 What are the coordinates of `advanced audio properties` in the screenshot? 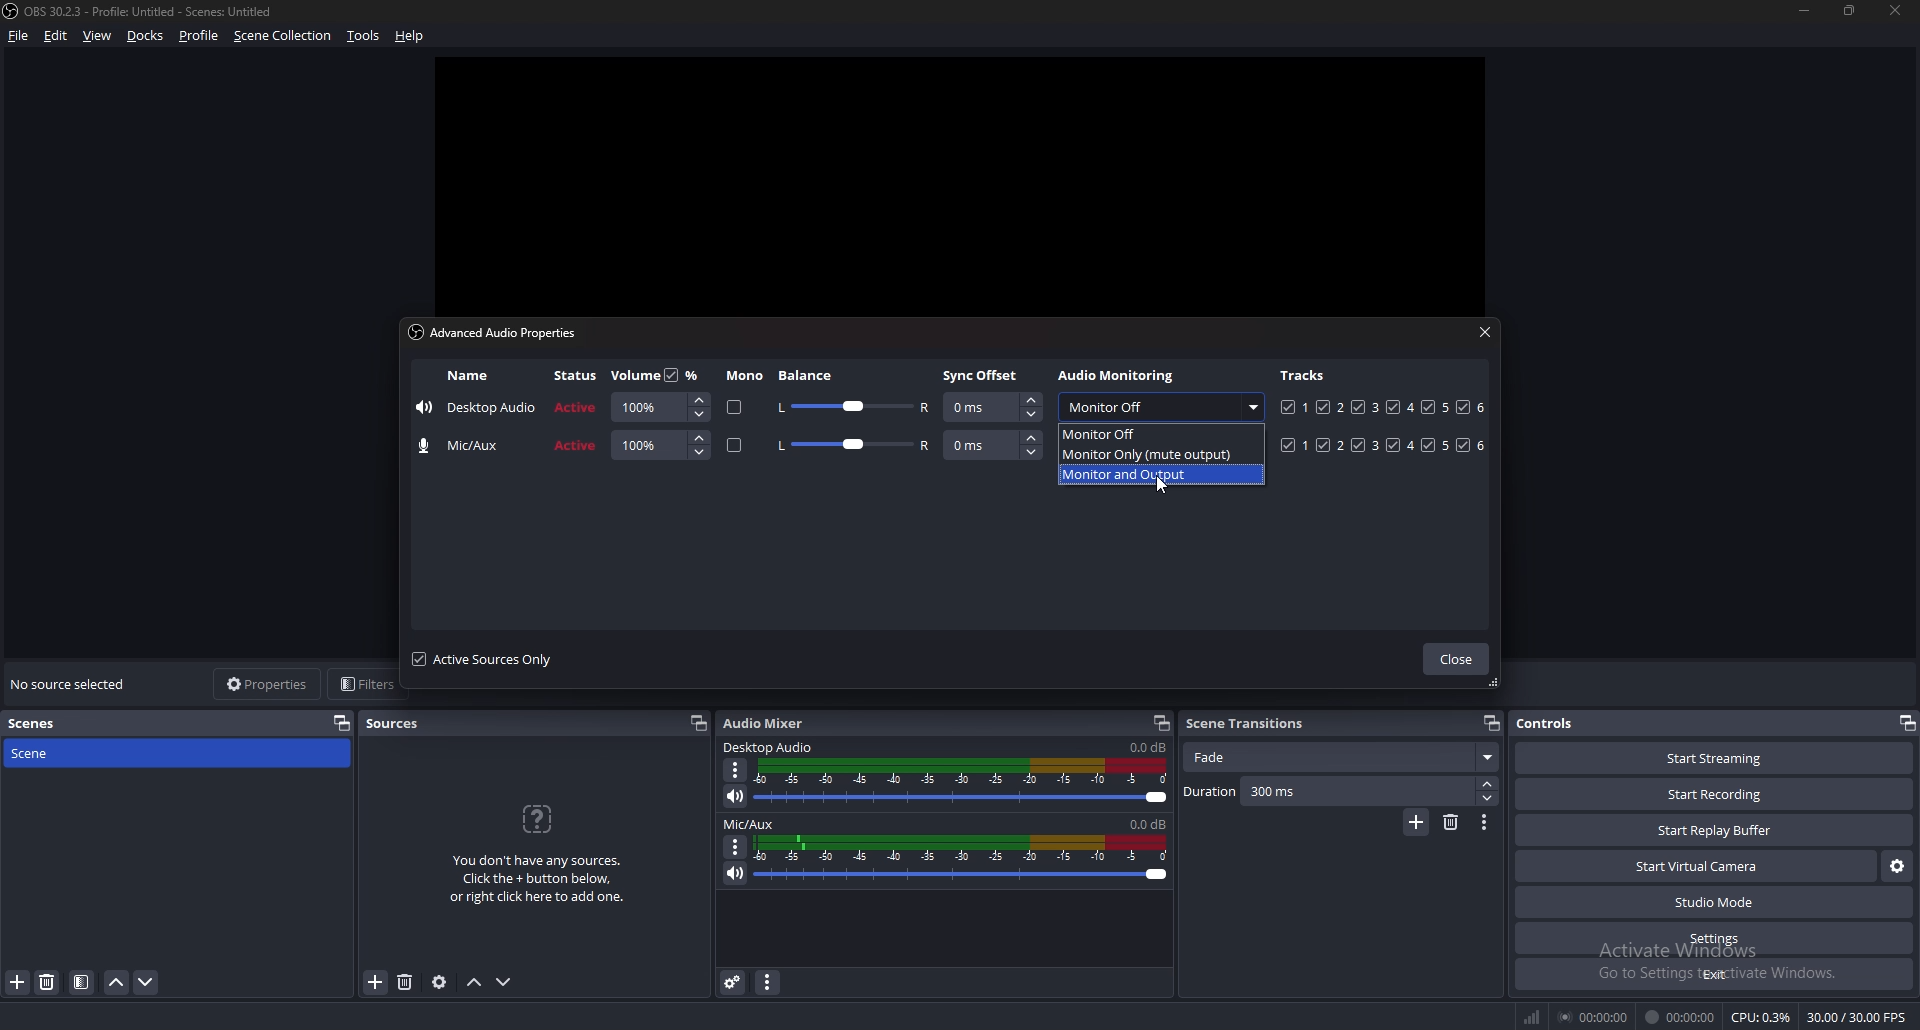 It's located at (493, 331).